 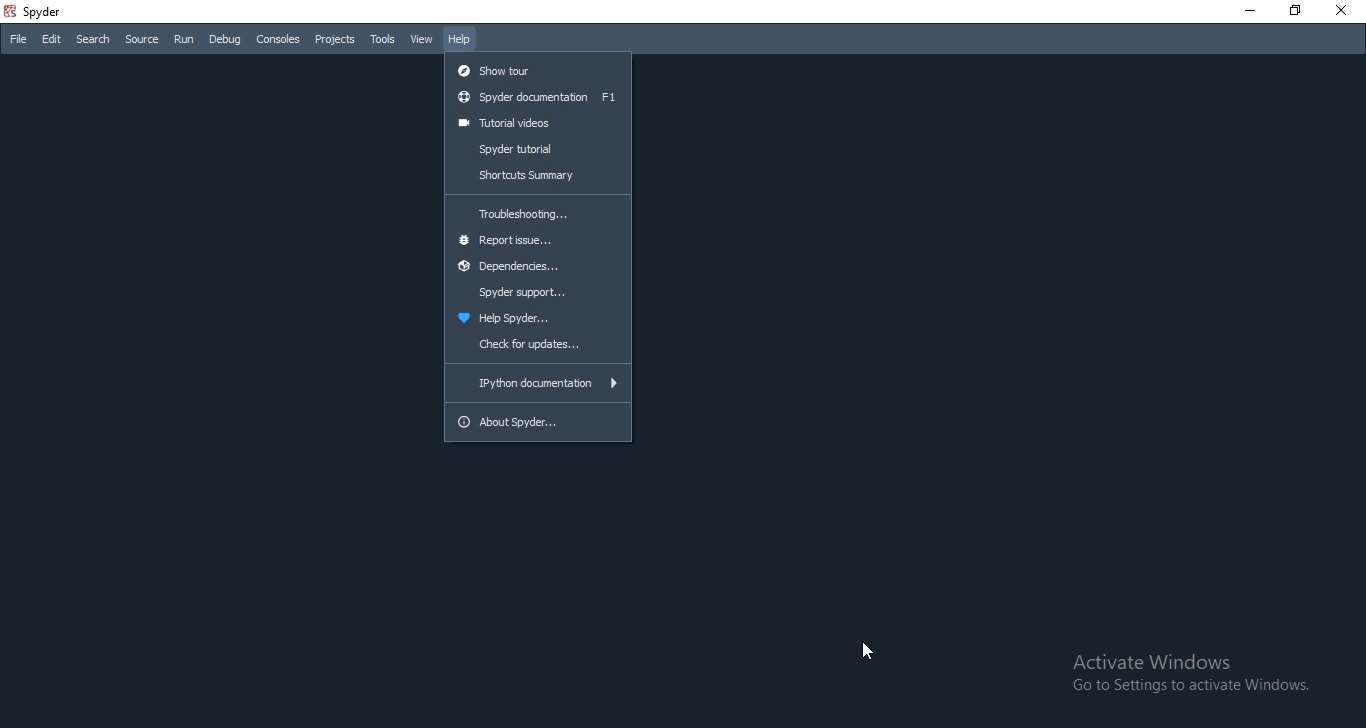 What do you see at coordinates (223, 38) in the screenshot?
I see `Debug` at bounding box center [223, 38].